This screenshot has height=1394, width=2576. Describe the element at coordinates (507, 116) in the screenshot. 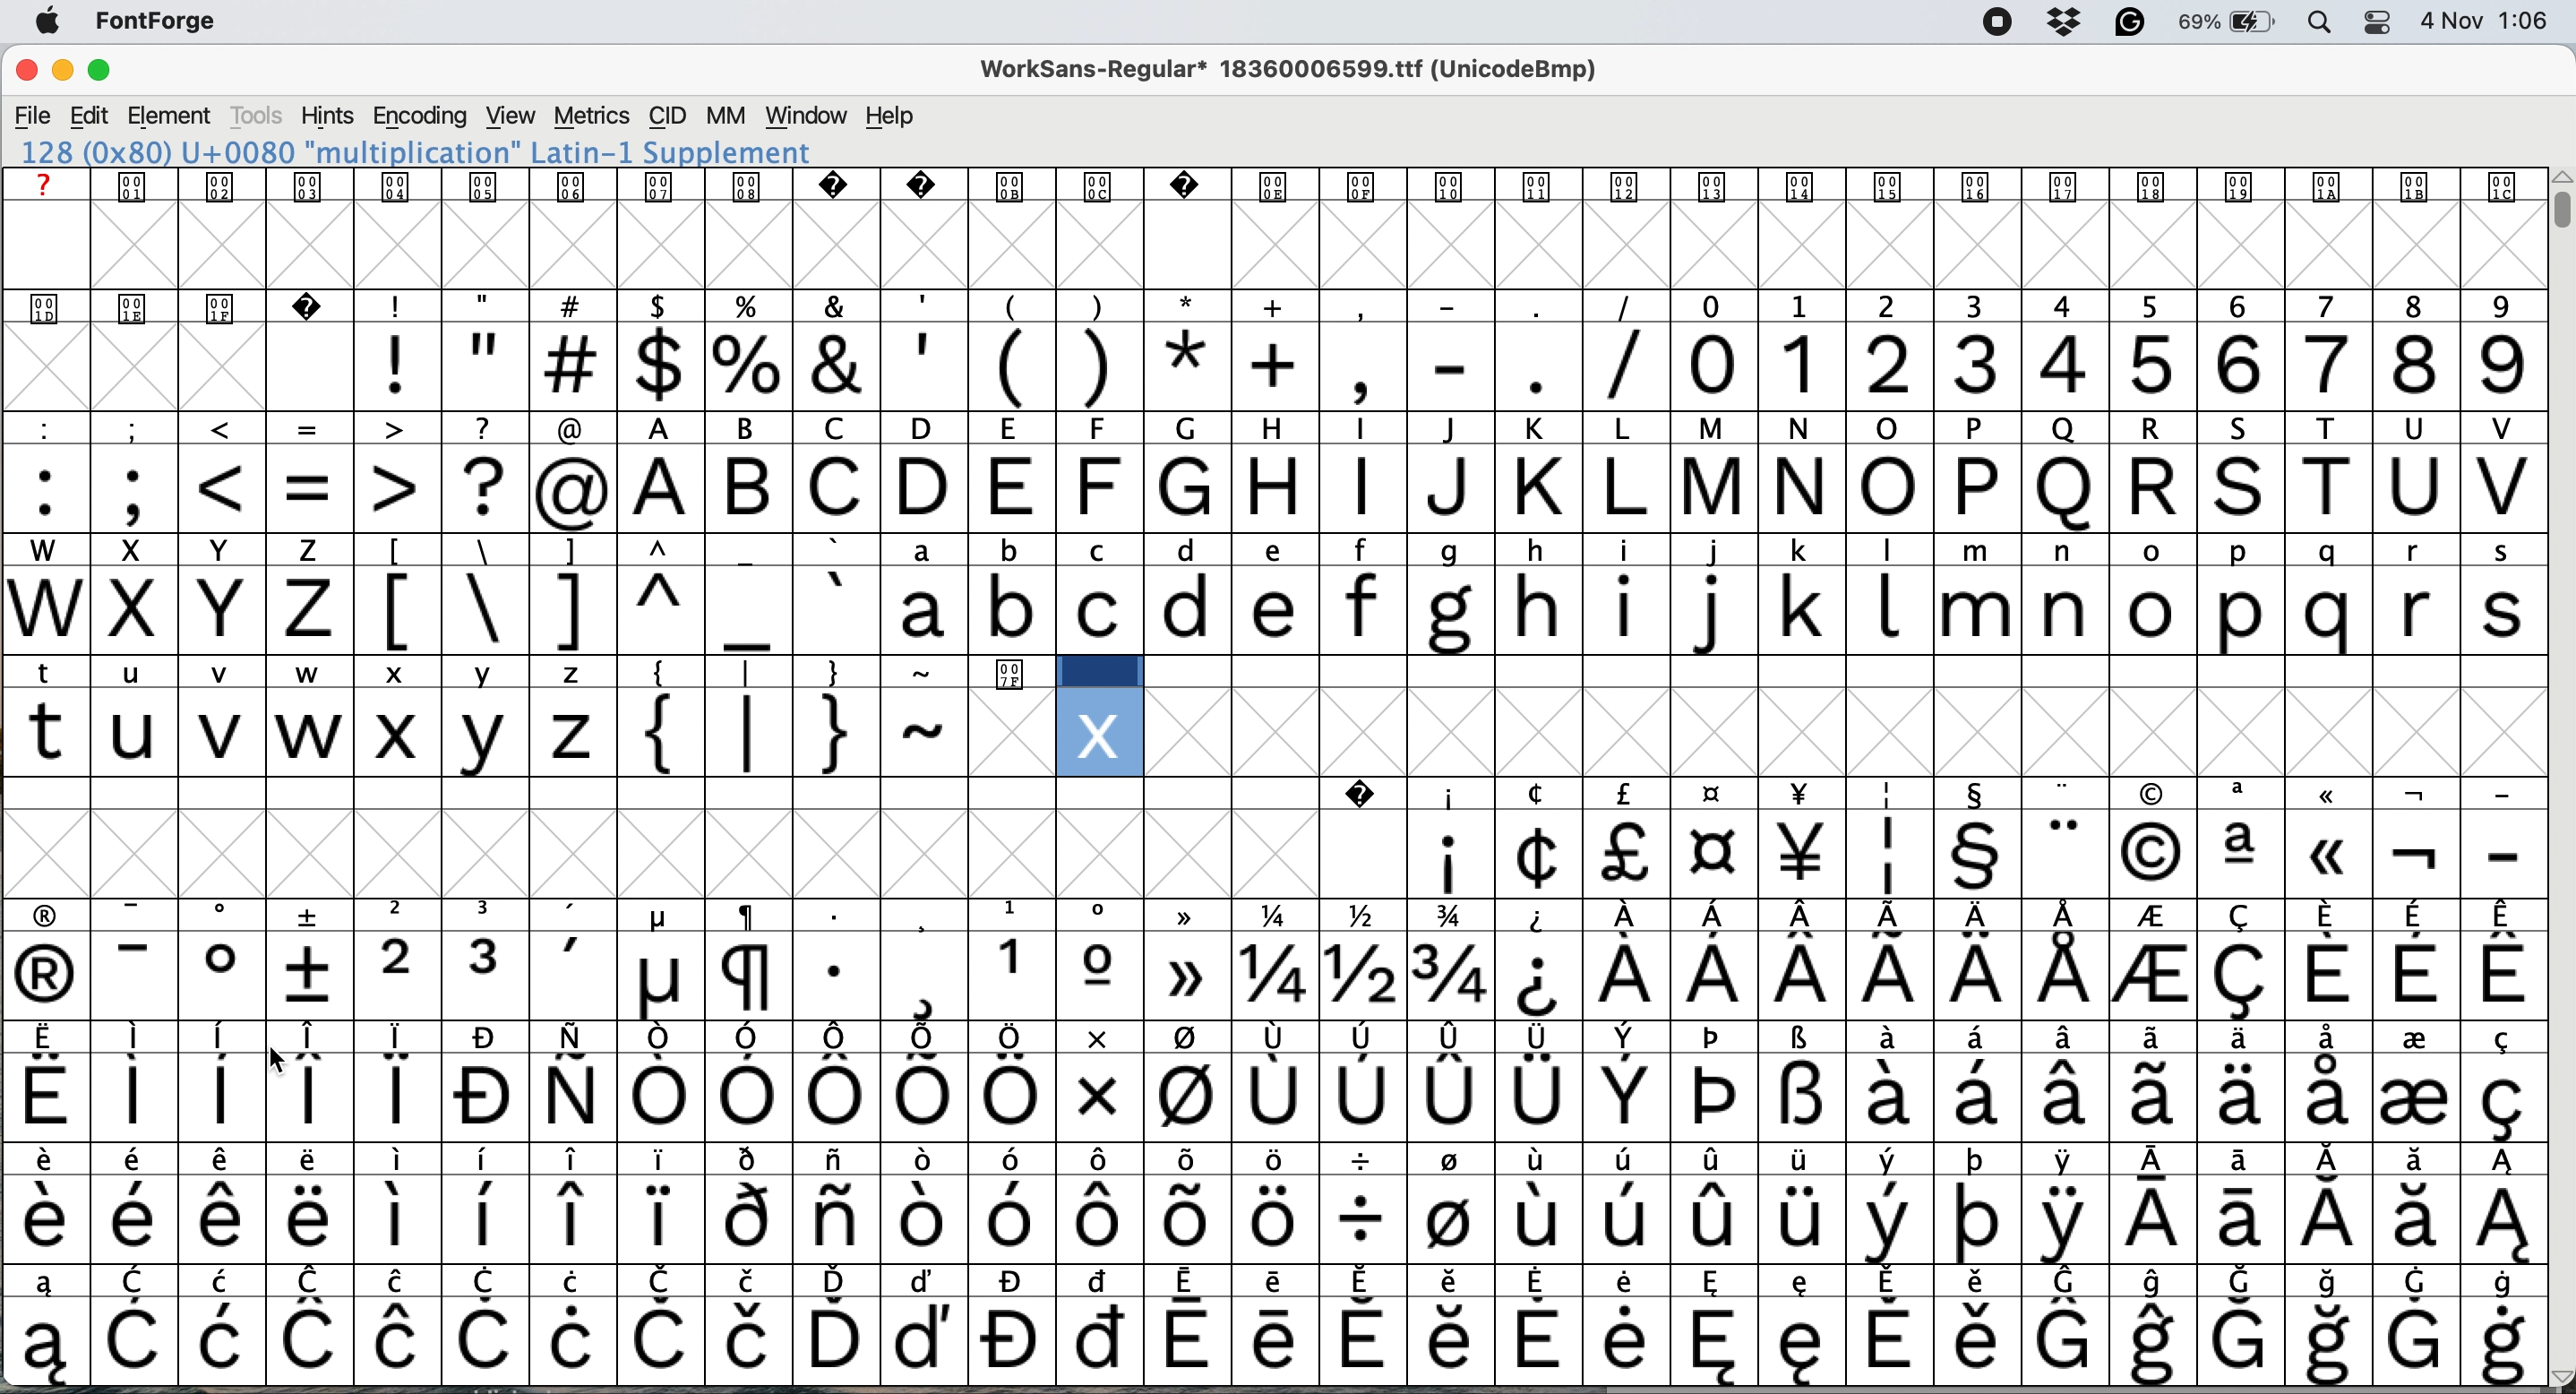

I see `view` at that location.